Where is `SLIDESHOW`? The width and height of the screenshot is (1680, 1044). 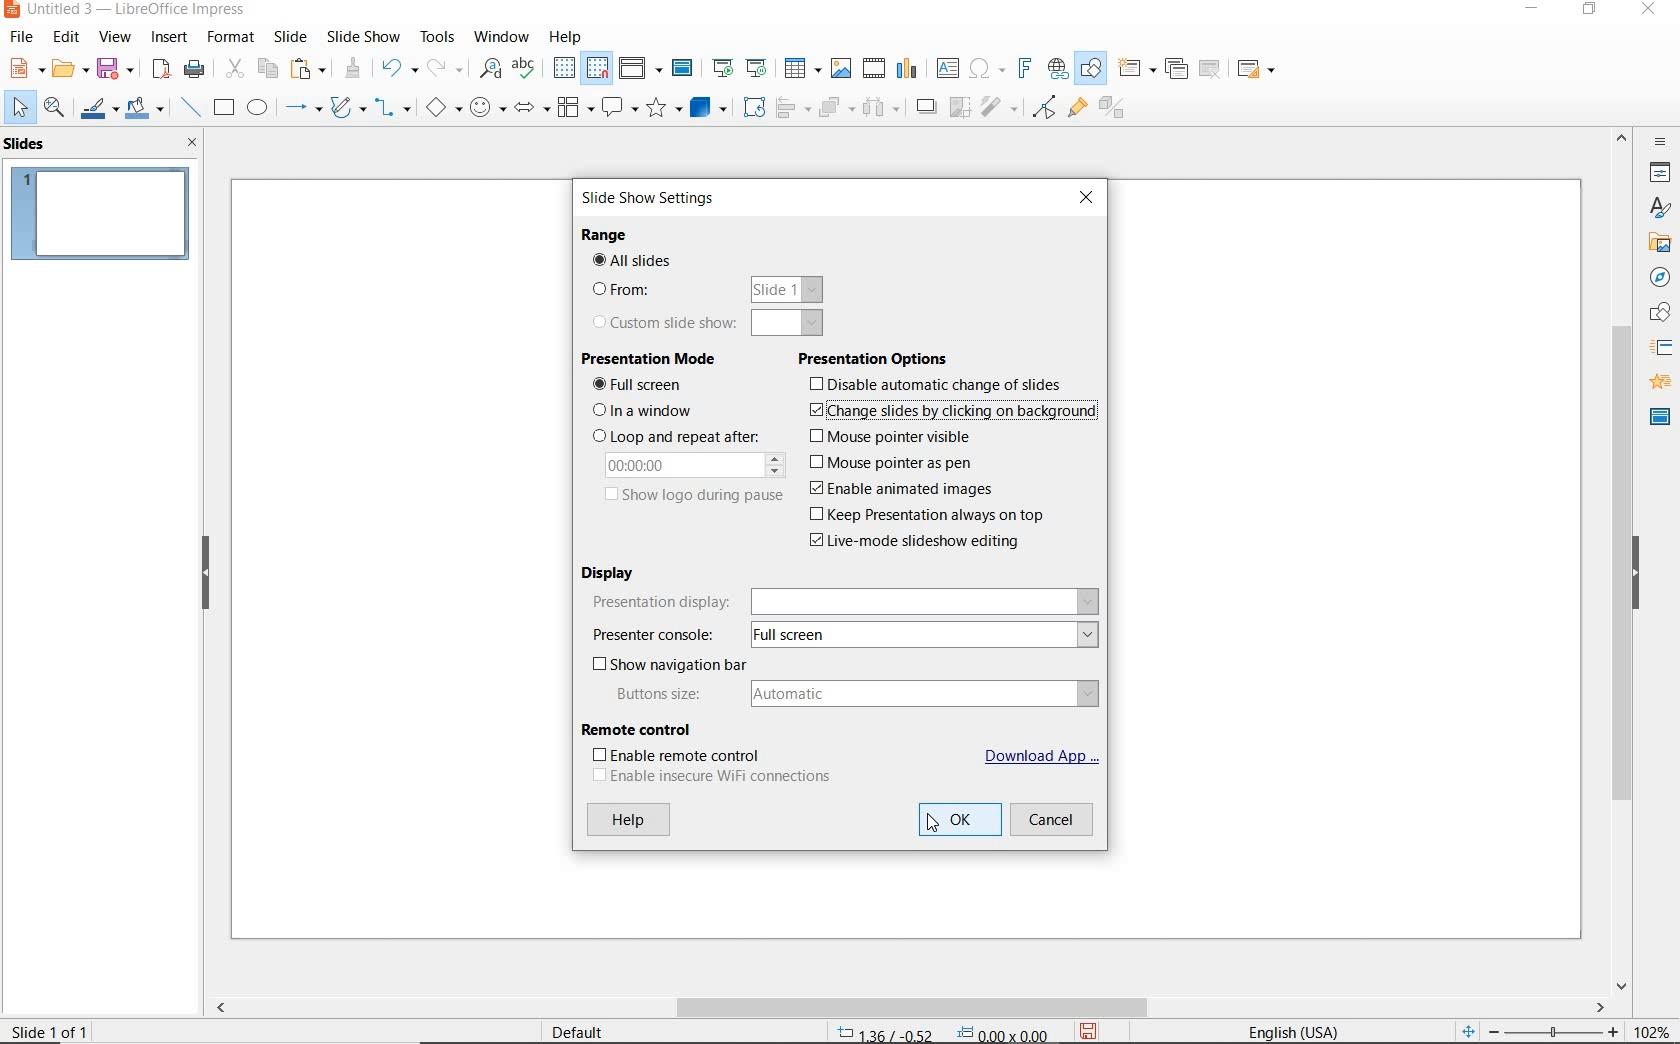 SLIDESHOW is located at coordinates (364, 37).